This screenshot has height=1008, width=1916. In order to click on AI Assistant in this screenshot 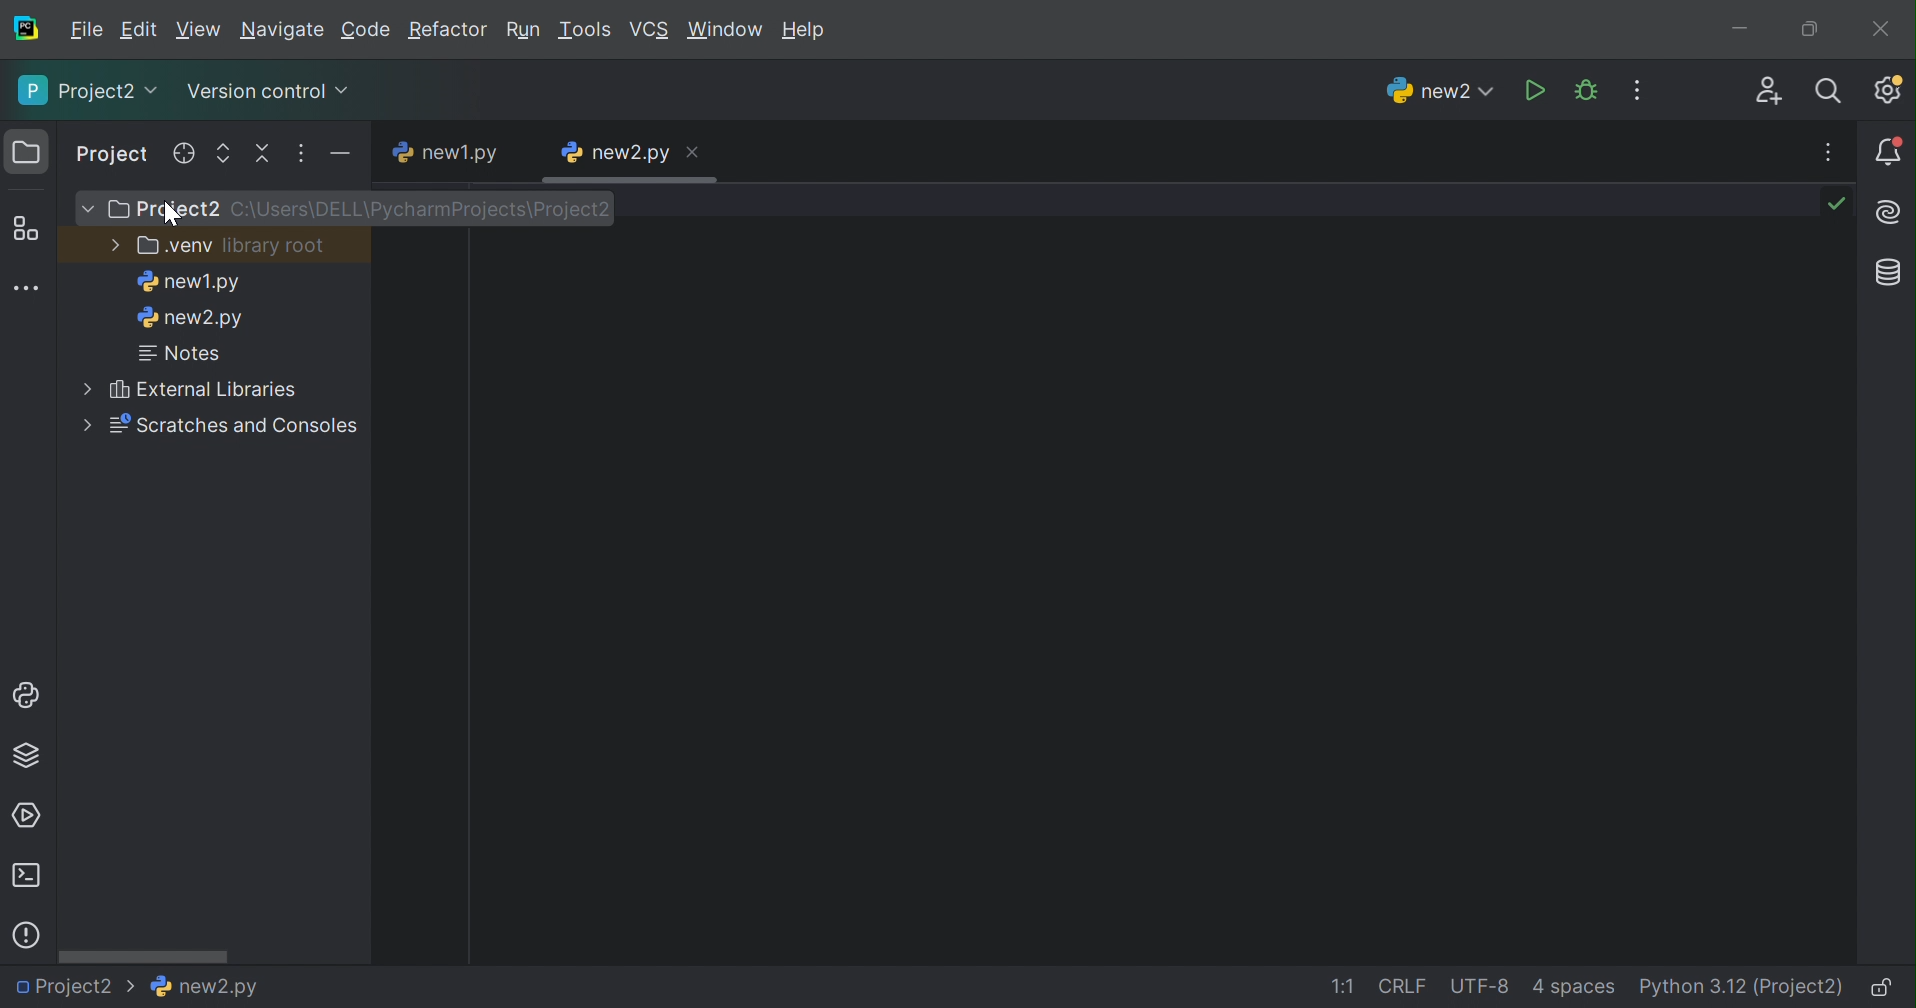, I will do `click(1891, 212)`.